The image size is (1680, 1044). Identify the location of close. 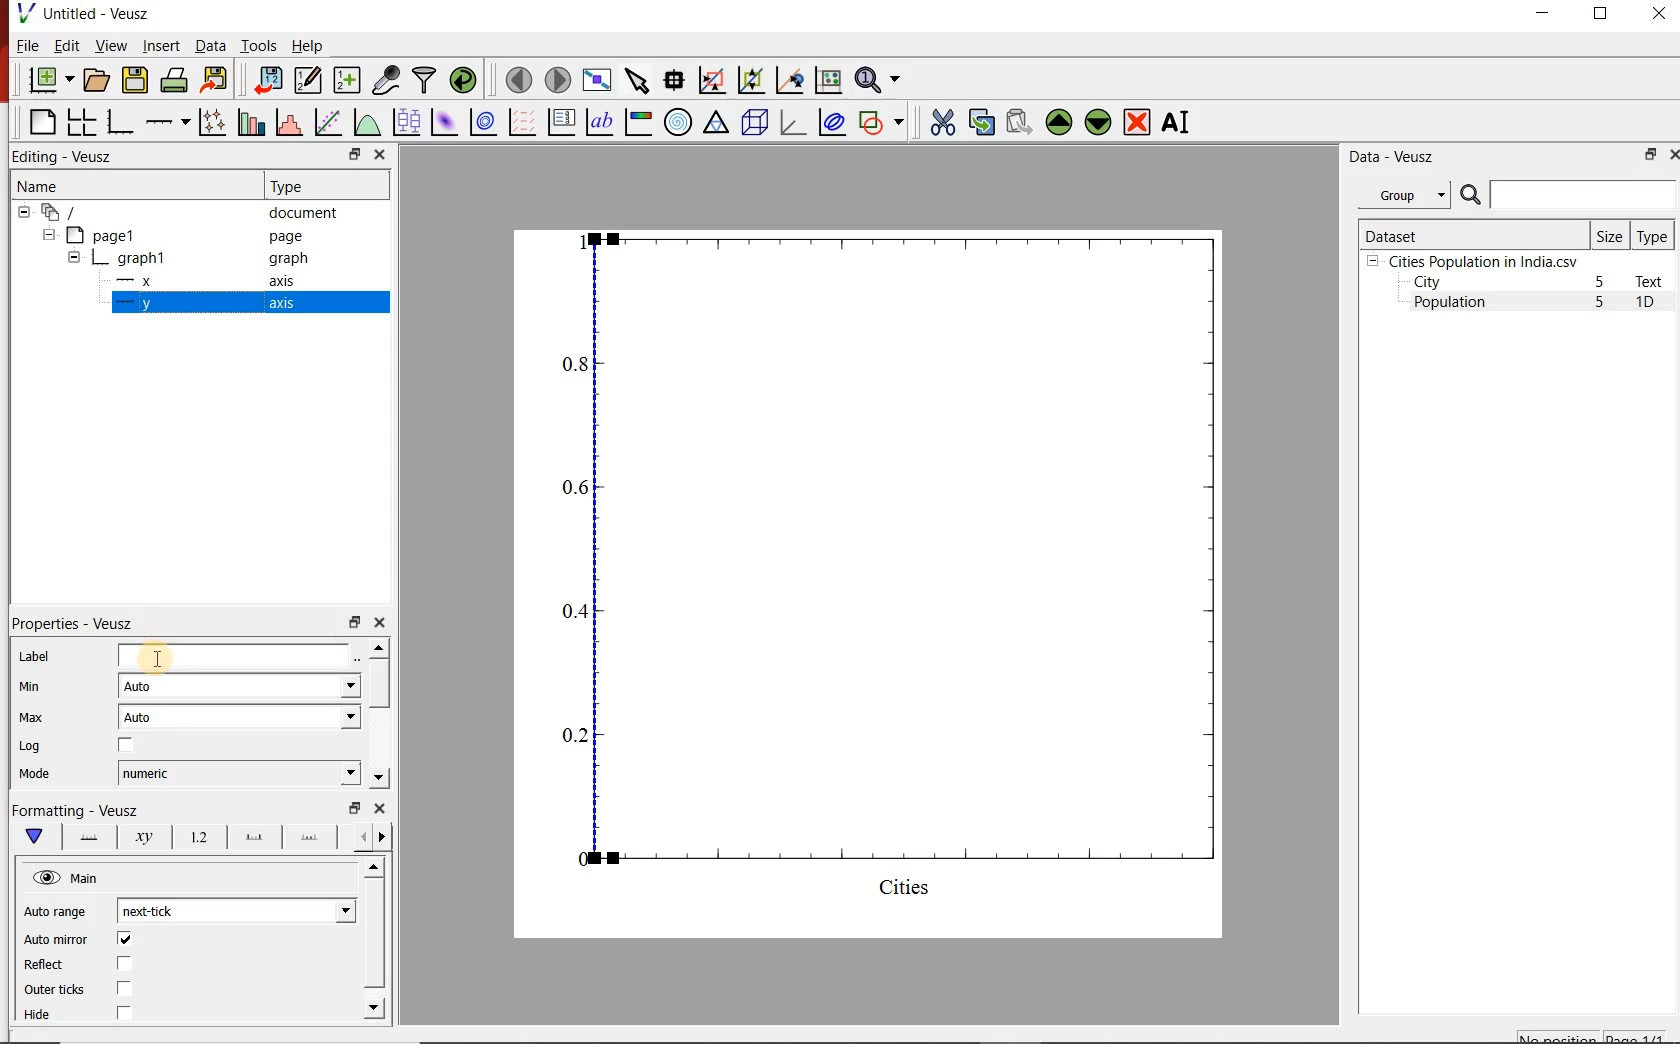
(377, 808).